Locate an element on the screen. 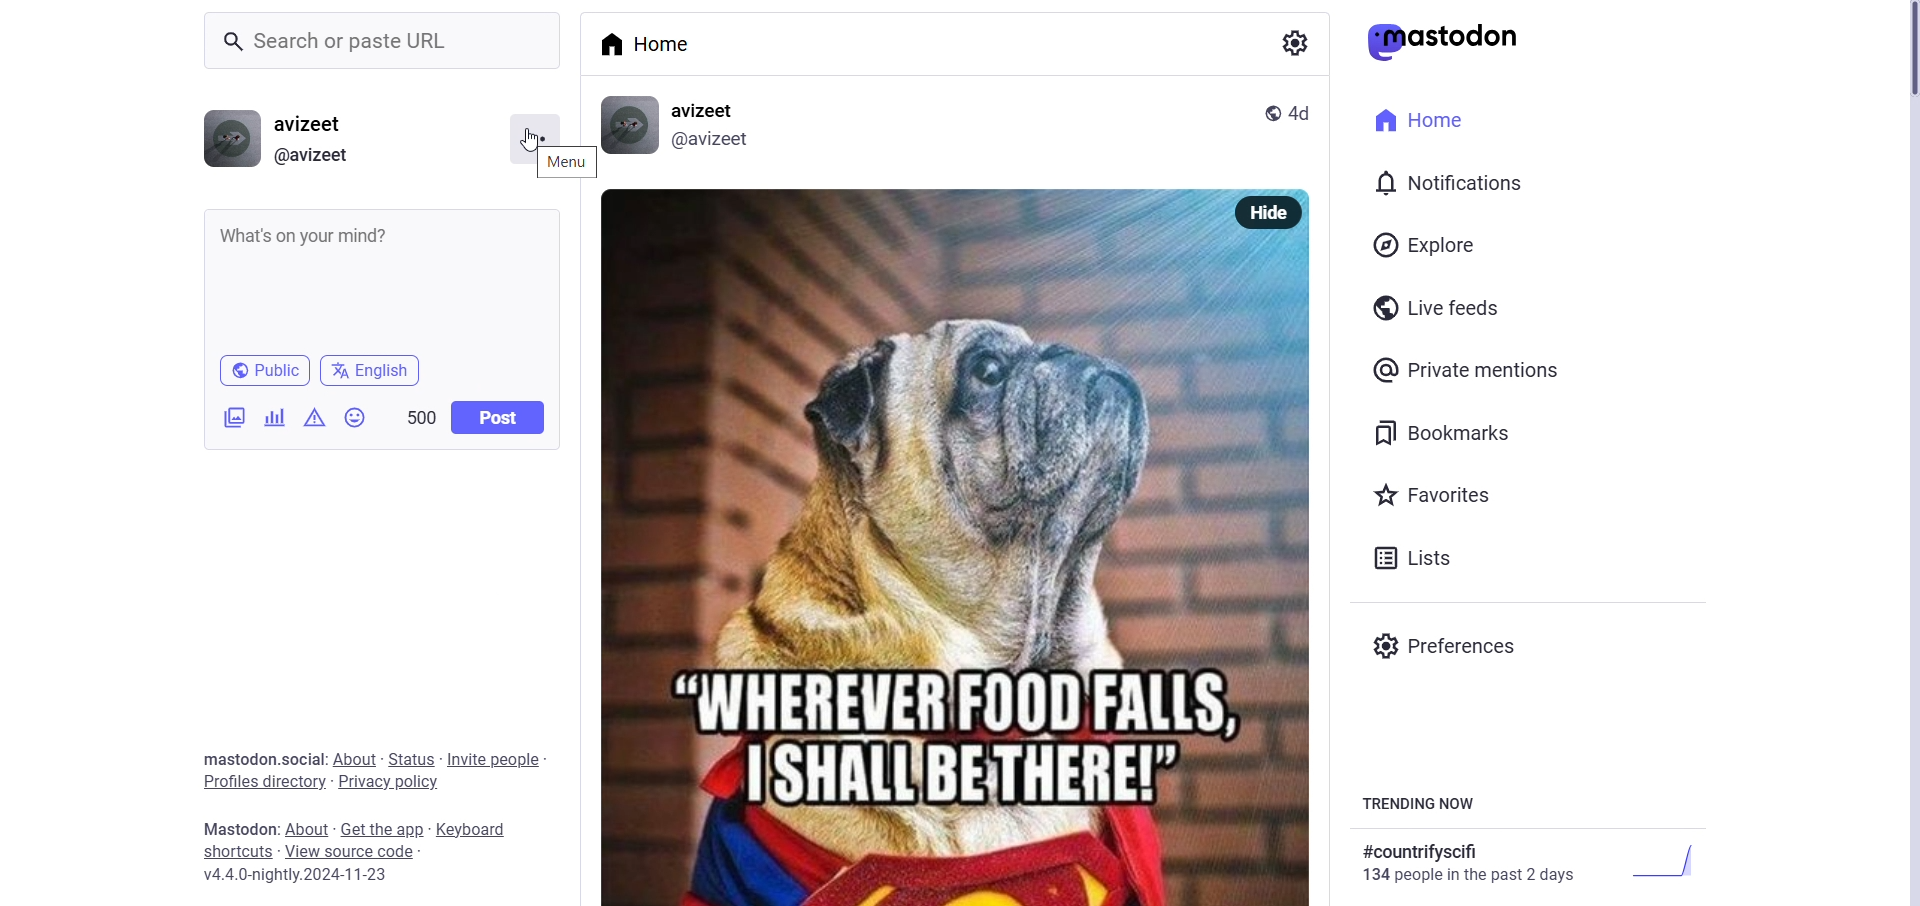  about is located at coordinates (350, 756).